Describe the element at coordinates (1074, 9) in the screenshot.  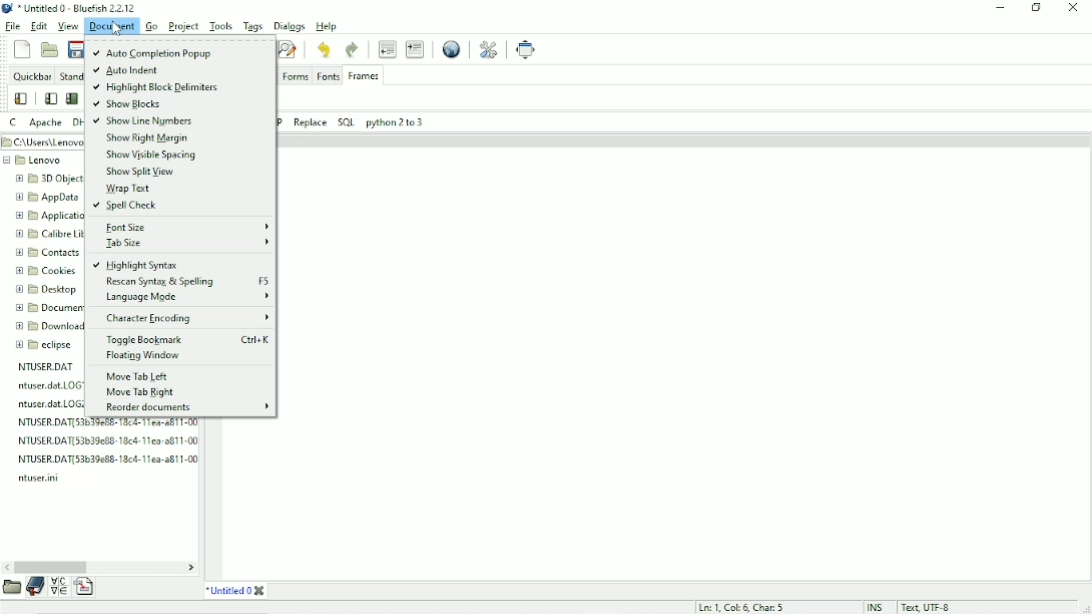
I see `Close` at that location.